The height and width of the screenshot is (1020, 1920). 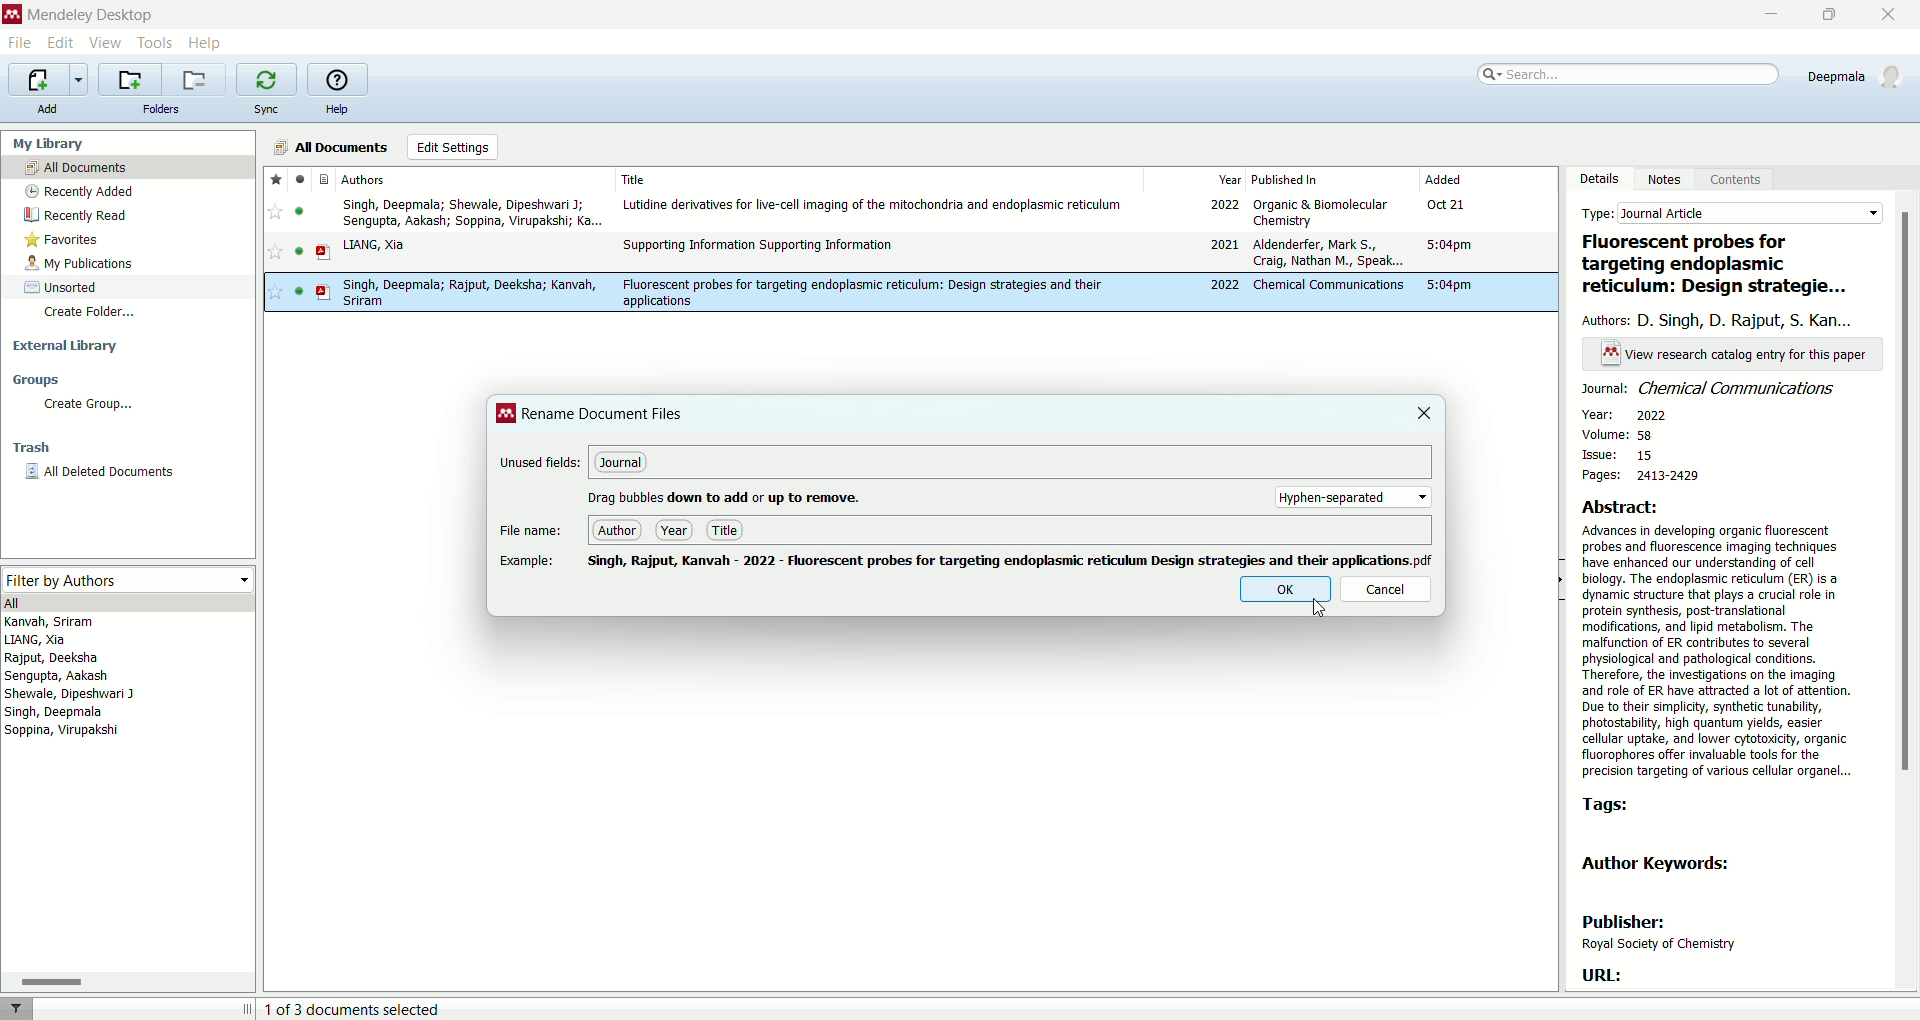 I want to click on online help guide for mendeley, so click(x=334, y=79).